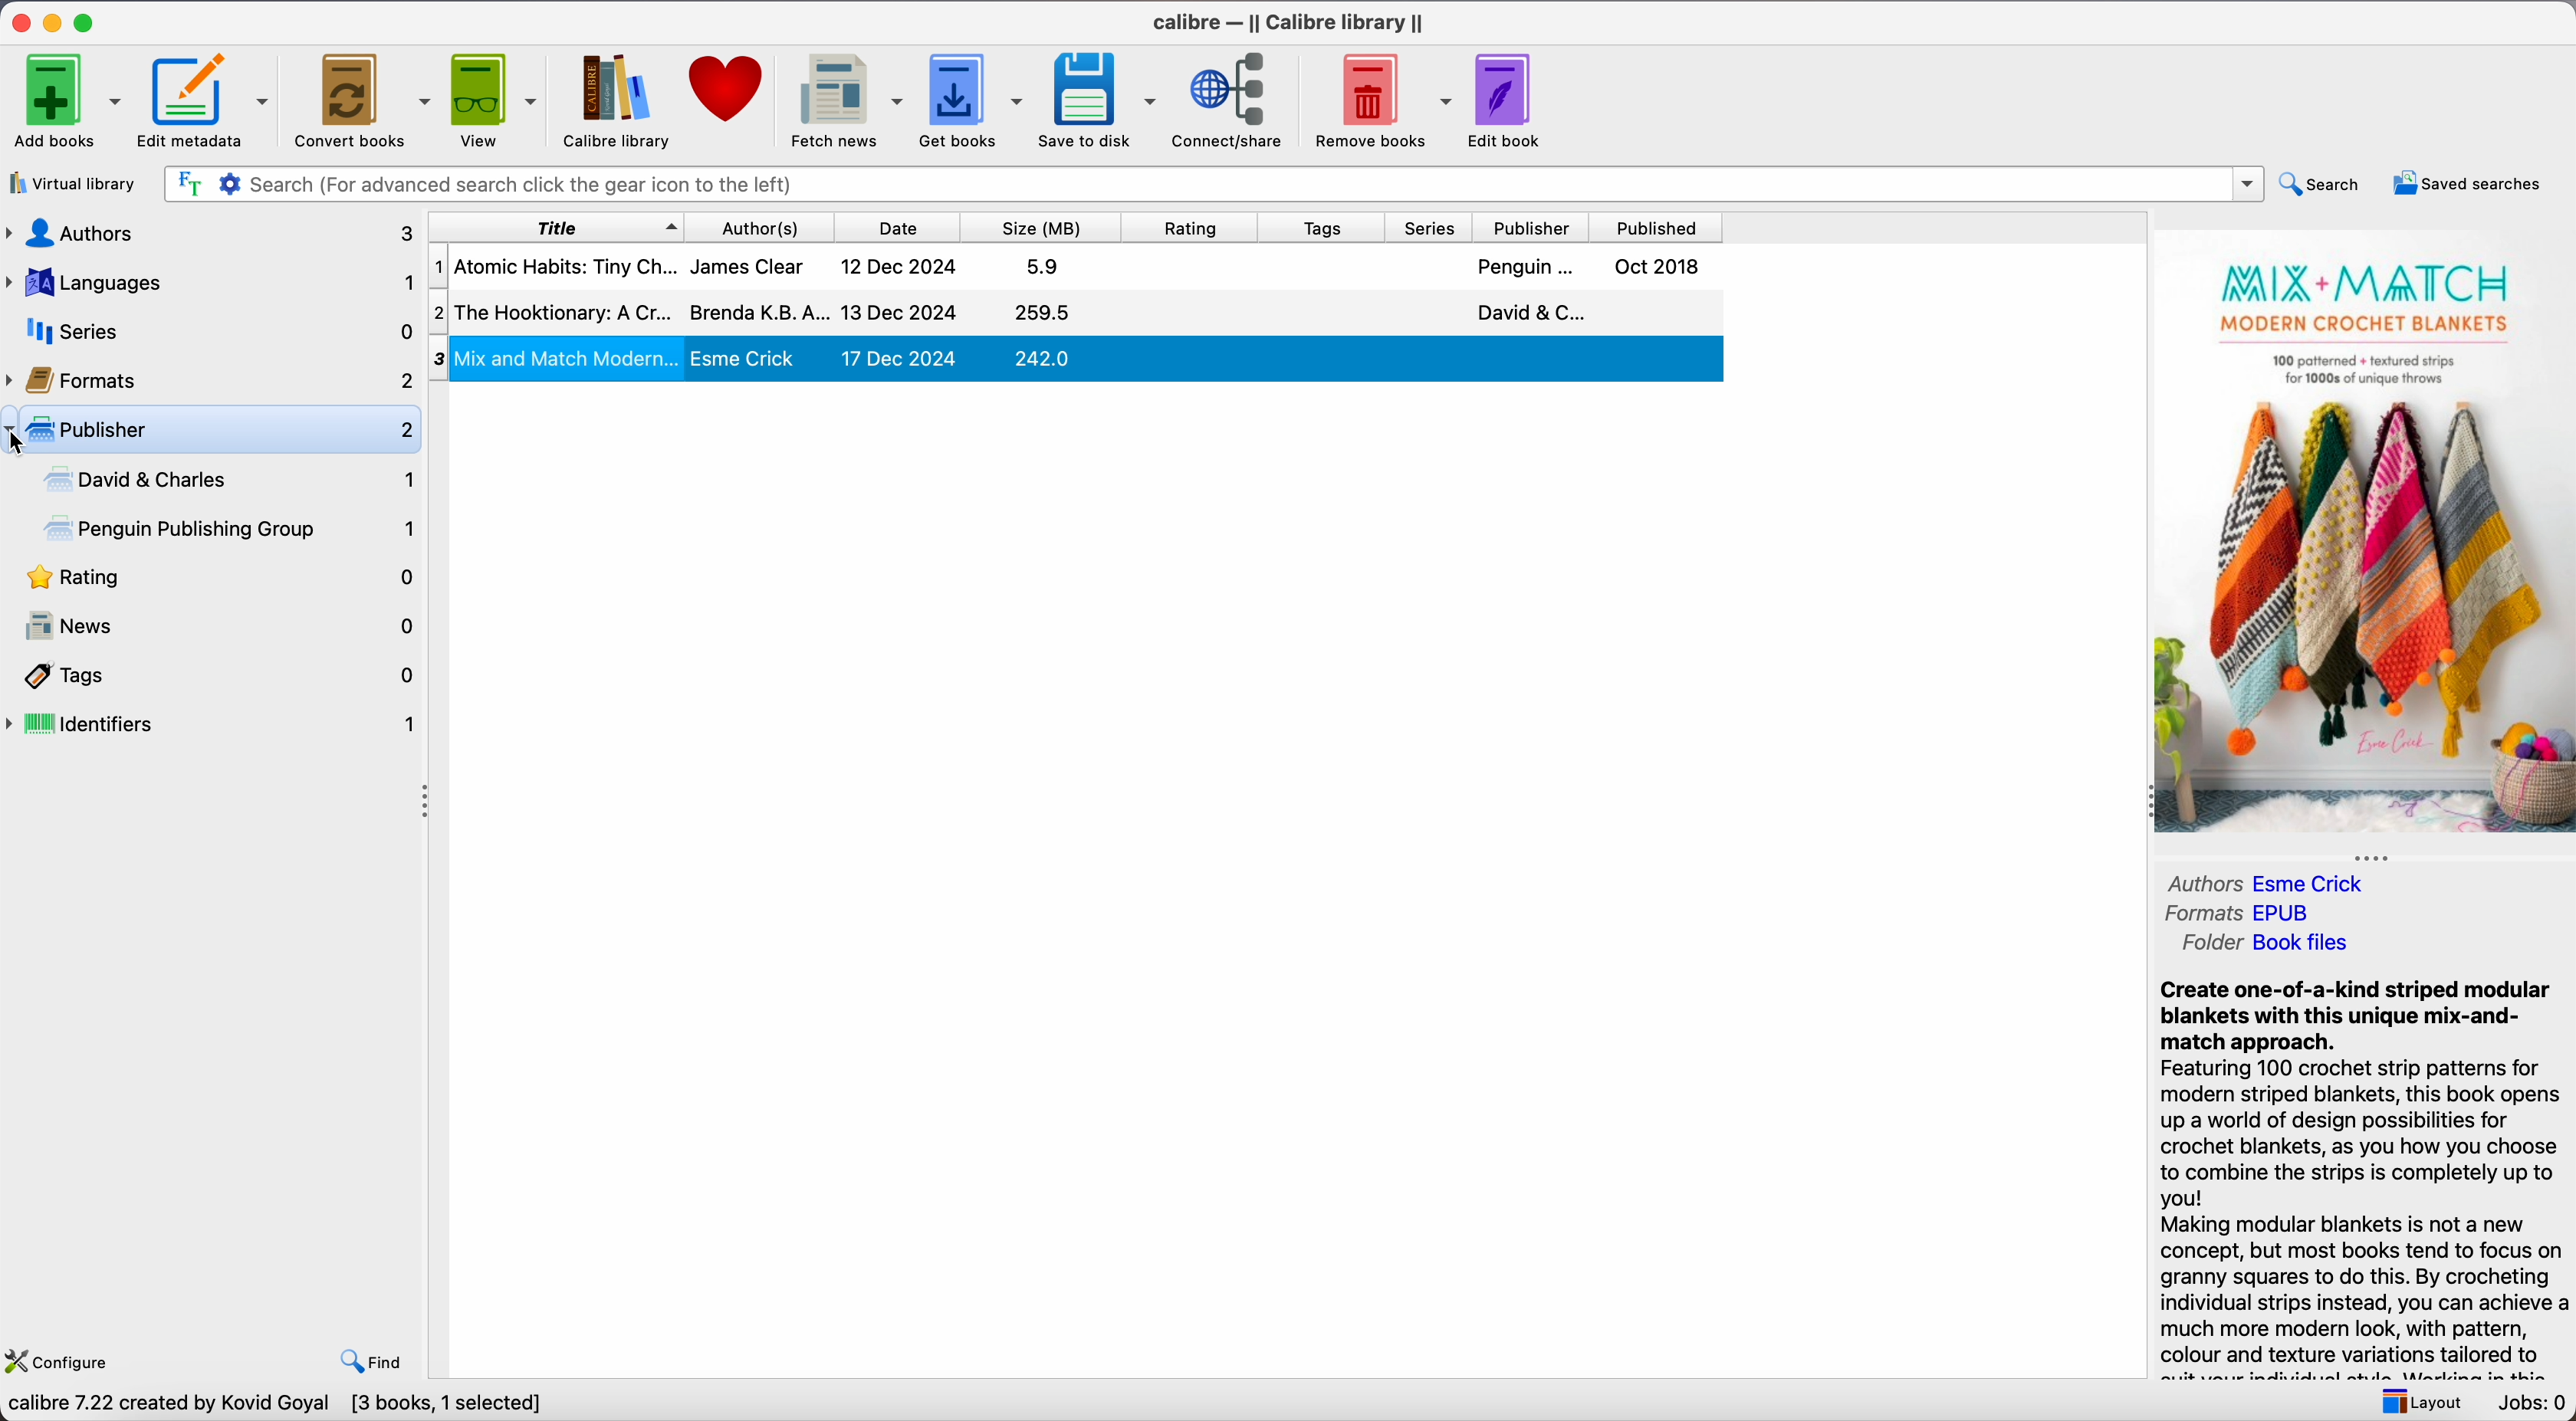 The width and height of the screenshot is (2576, 1421). I want to click on size, so click(1049, 227).